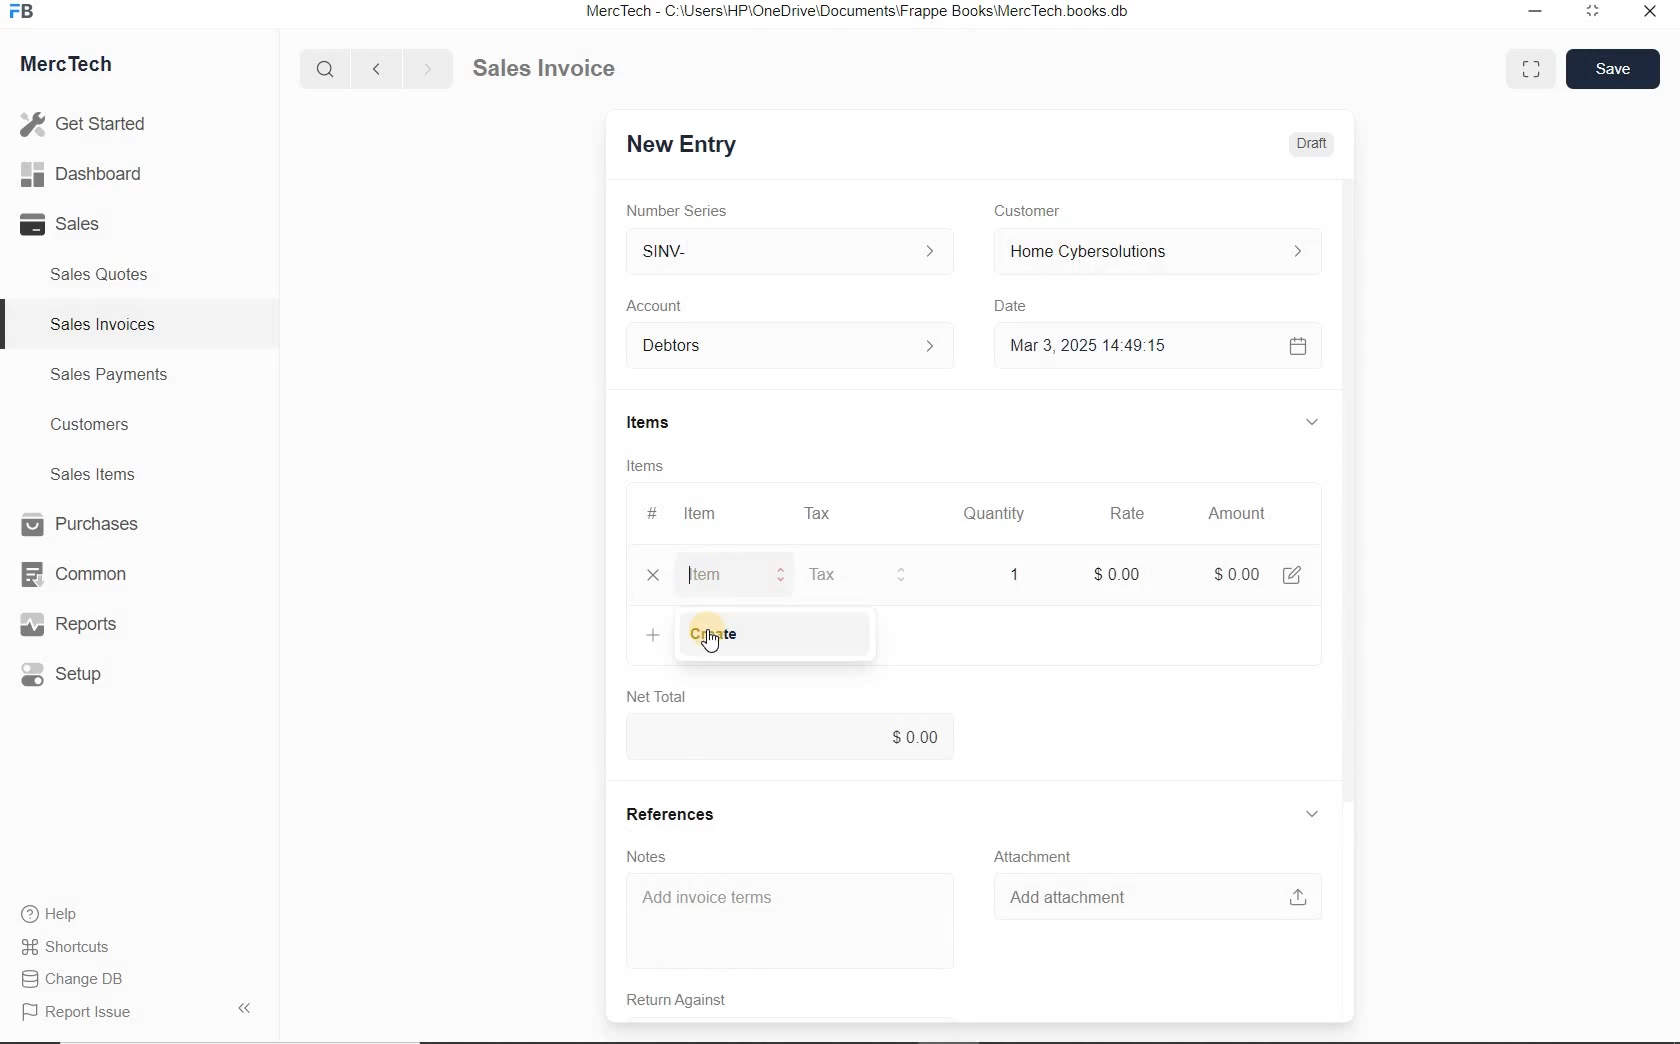 This screenshot has height=1044, width=1680. What do you see at coordinates (1125, 515) in the screenshot?
I see `Rate` at bounding box center [1125, 515].